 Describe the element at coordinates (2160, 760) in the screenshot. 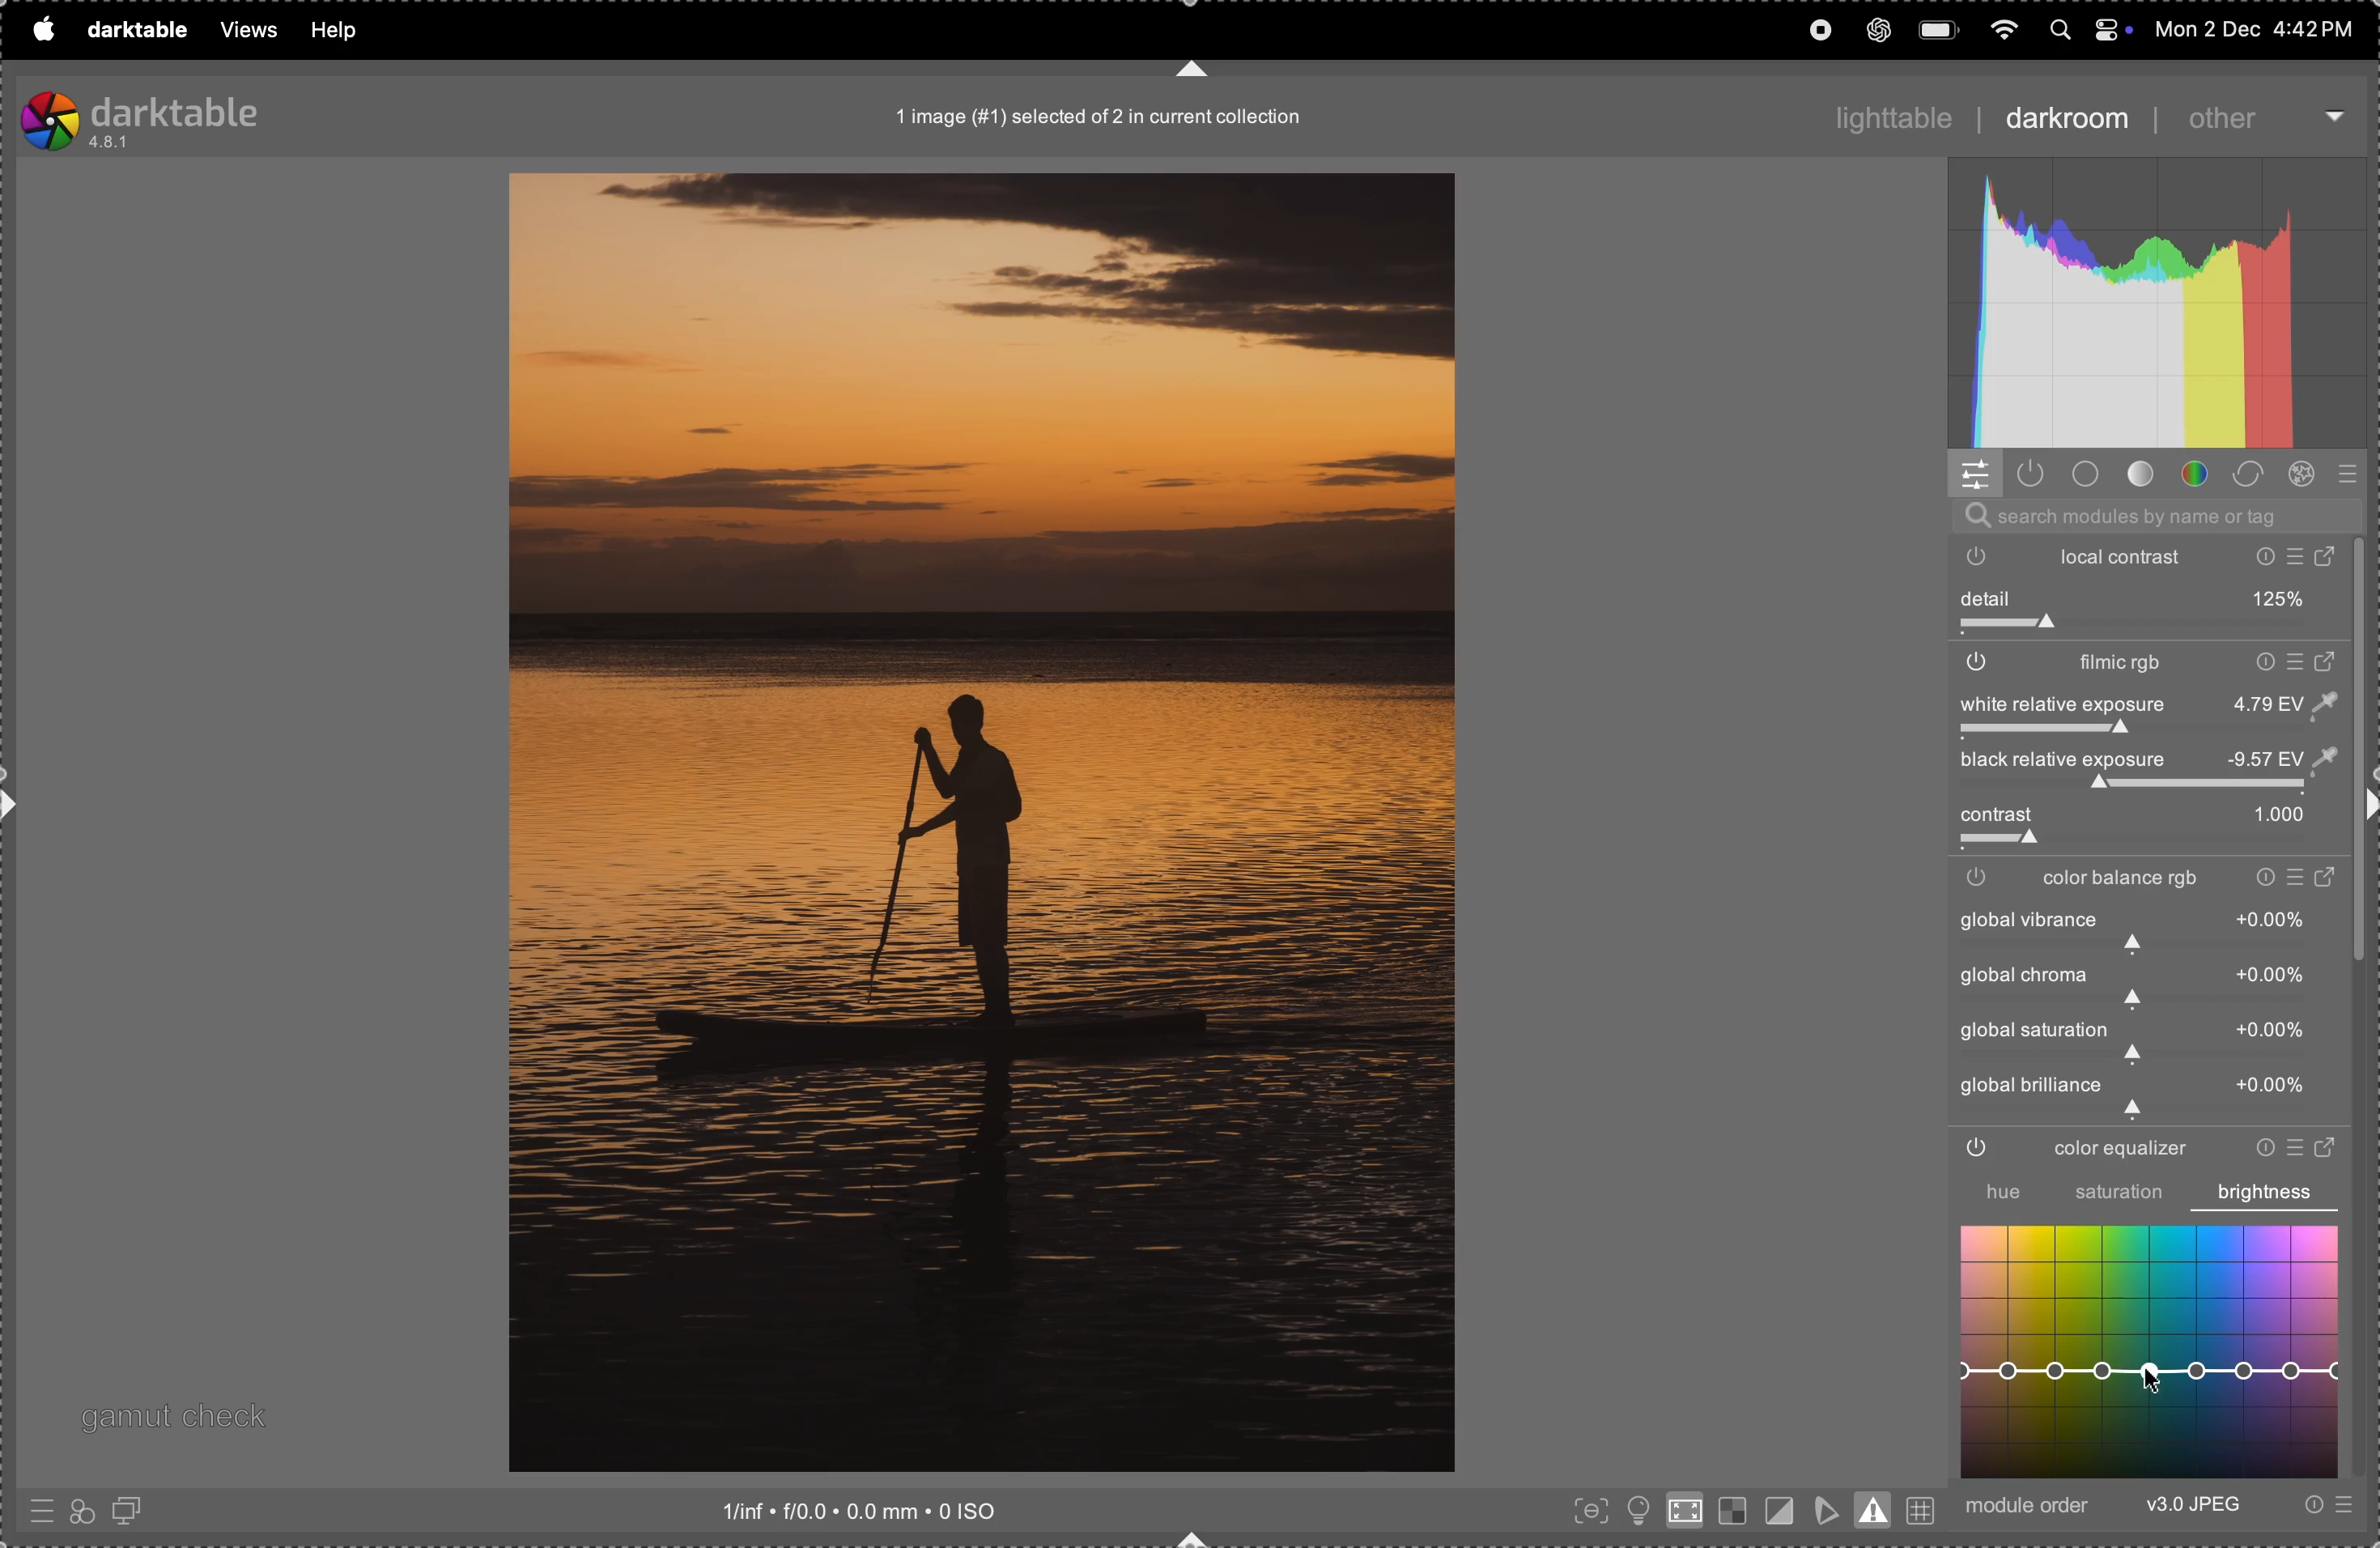

I see `black relavtive exposure` at that location.